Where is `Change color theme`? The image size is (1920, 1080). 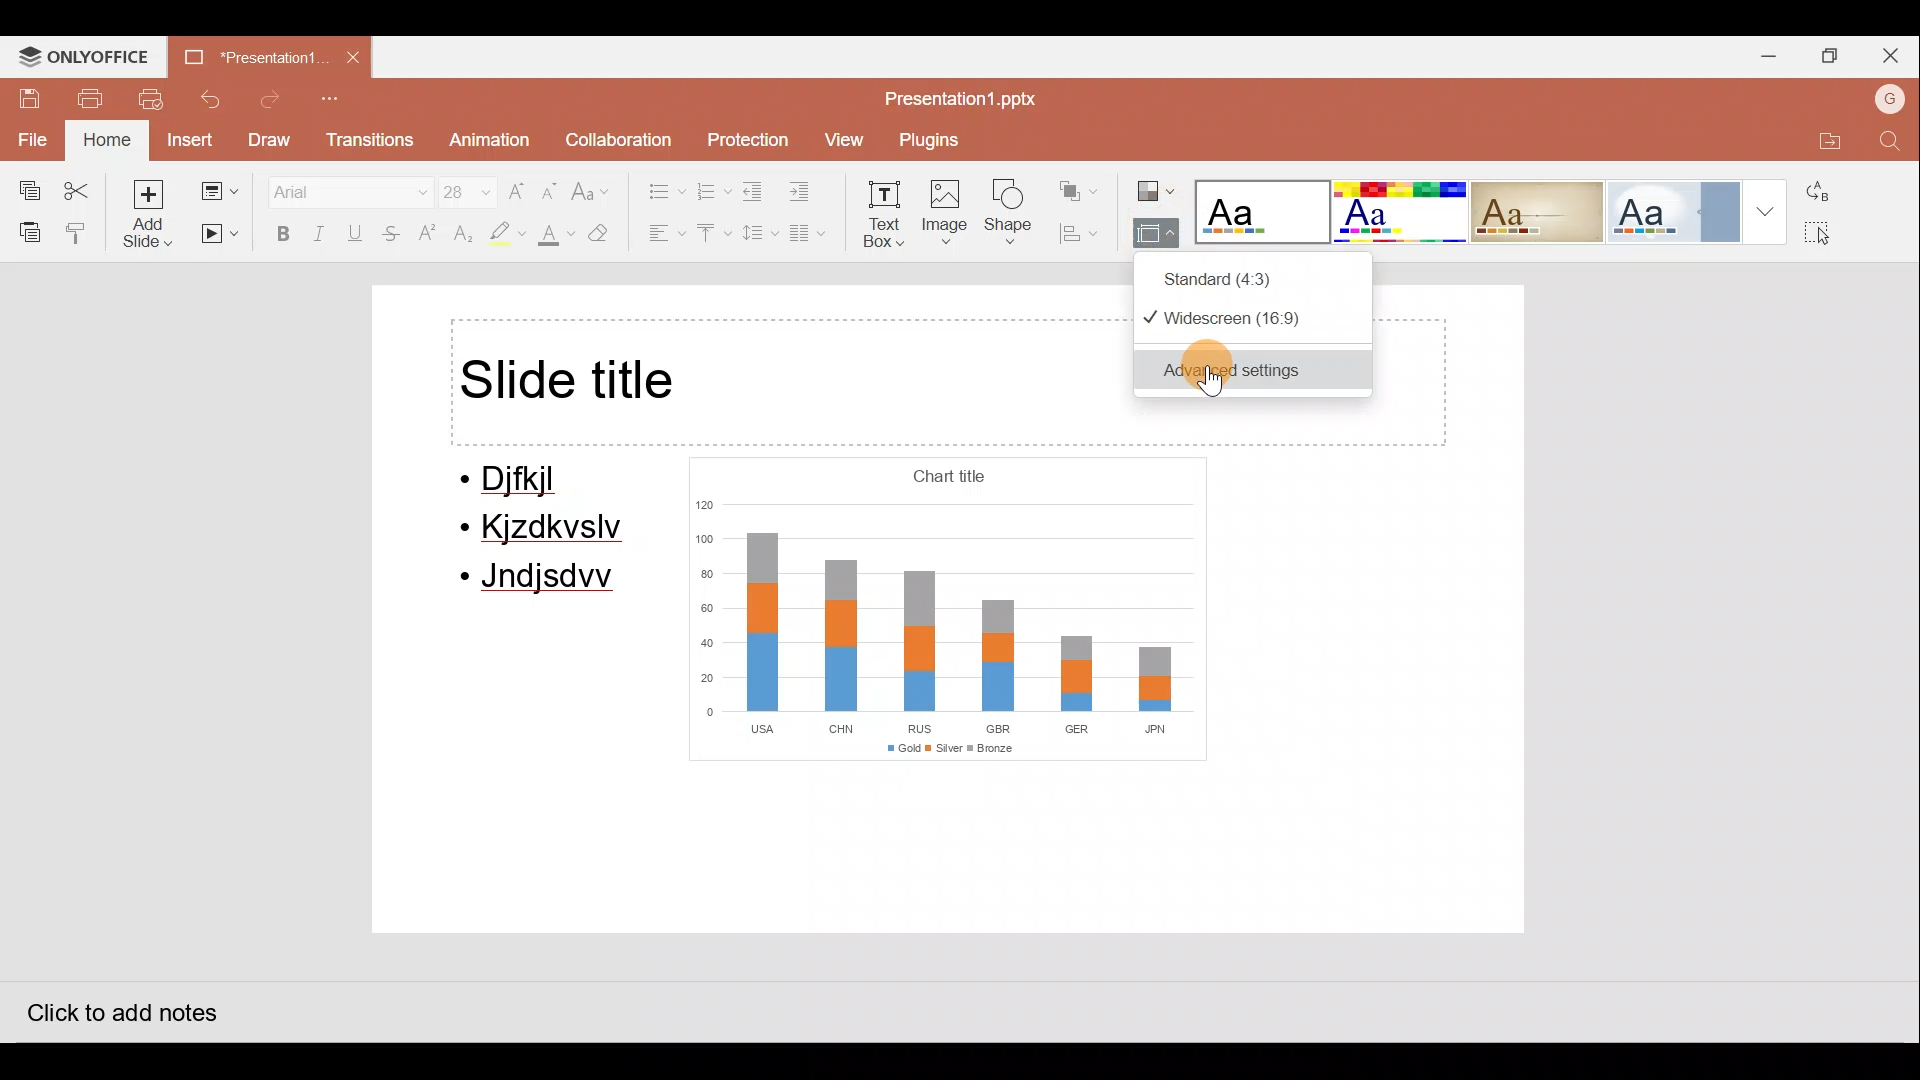
Change color theme is located at coordinates (1156, 184).